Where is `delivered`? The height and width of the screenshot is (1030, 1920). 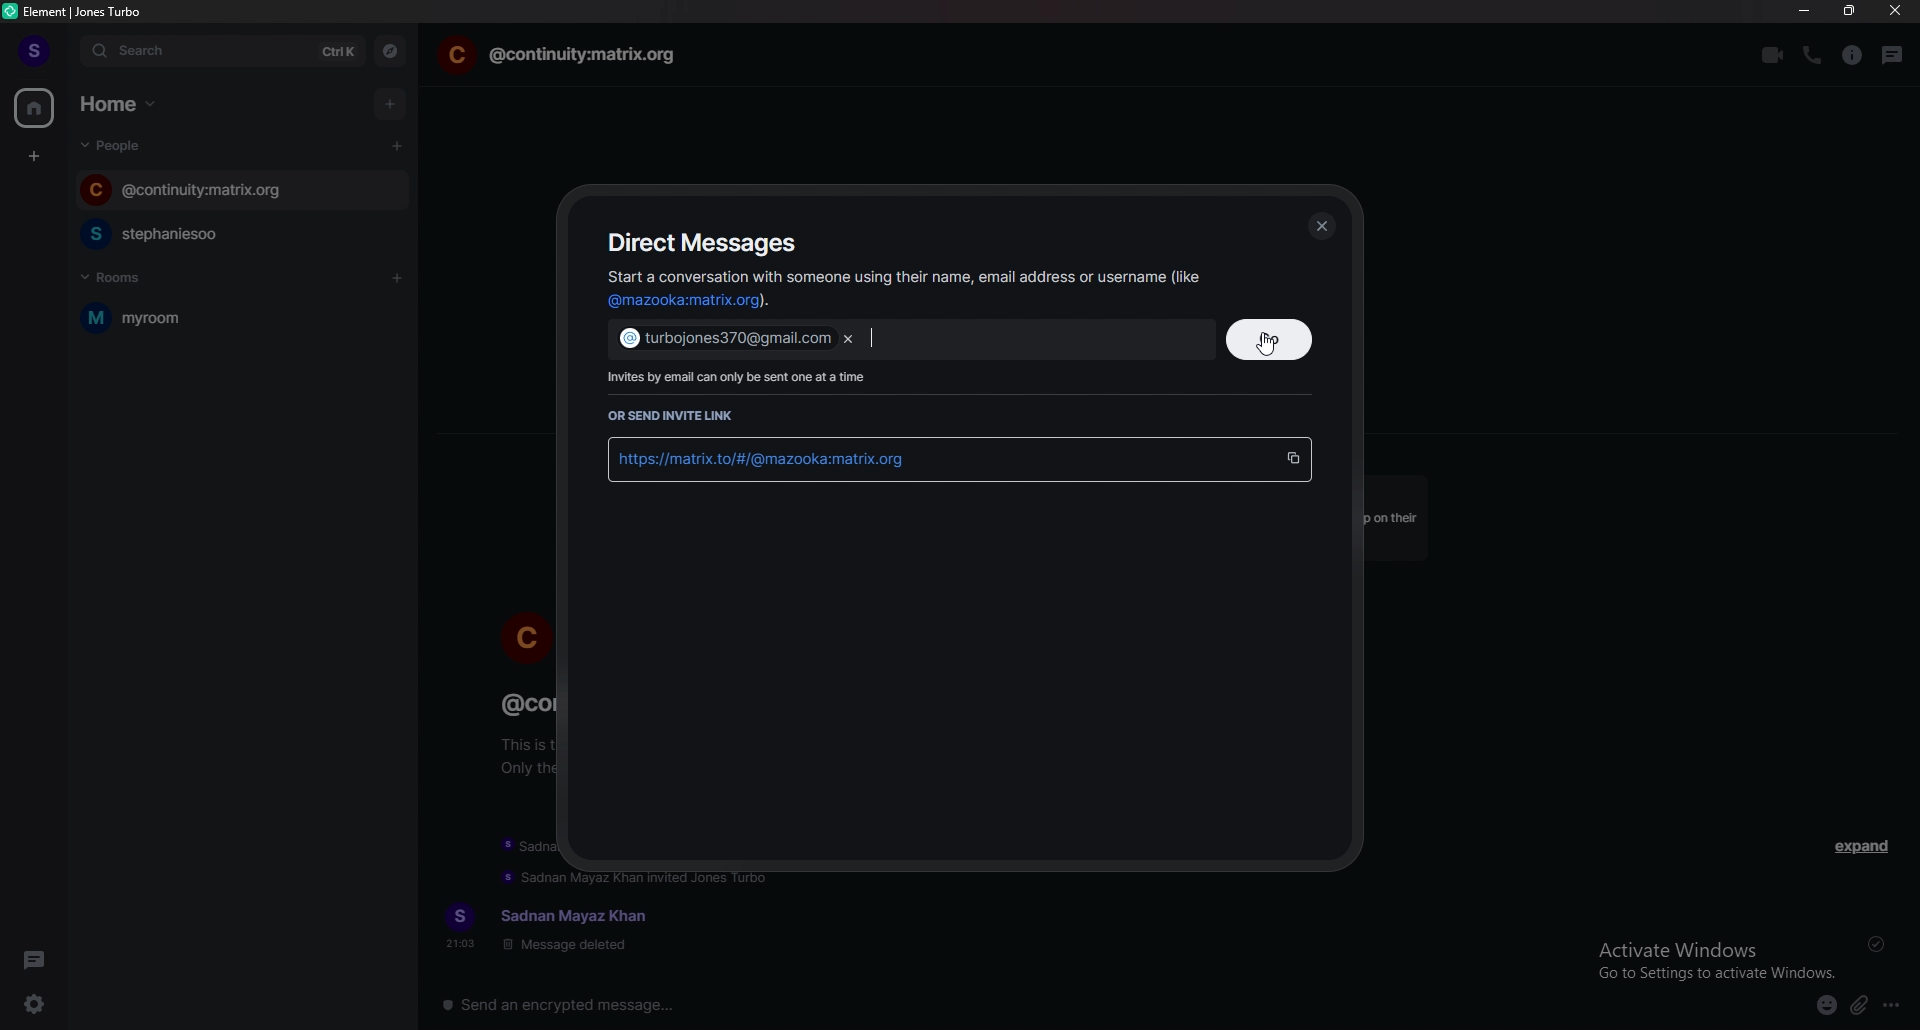 delivered is located at coordinates (1878, 944).